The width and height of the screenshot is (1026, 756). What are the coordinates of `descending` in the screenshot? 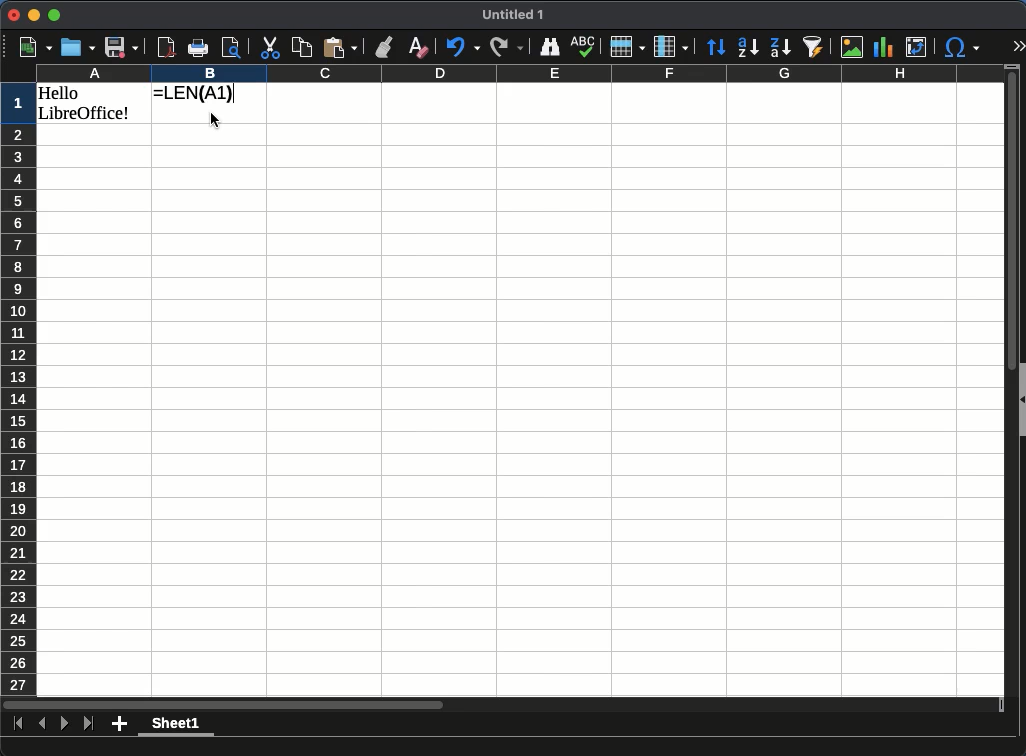 It's located at (780, 47).